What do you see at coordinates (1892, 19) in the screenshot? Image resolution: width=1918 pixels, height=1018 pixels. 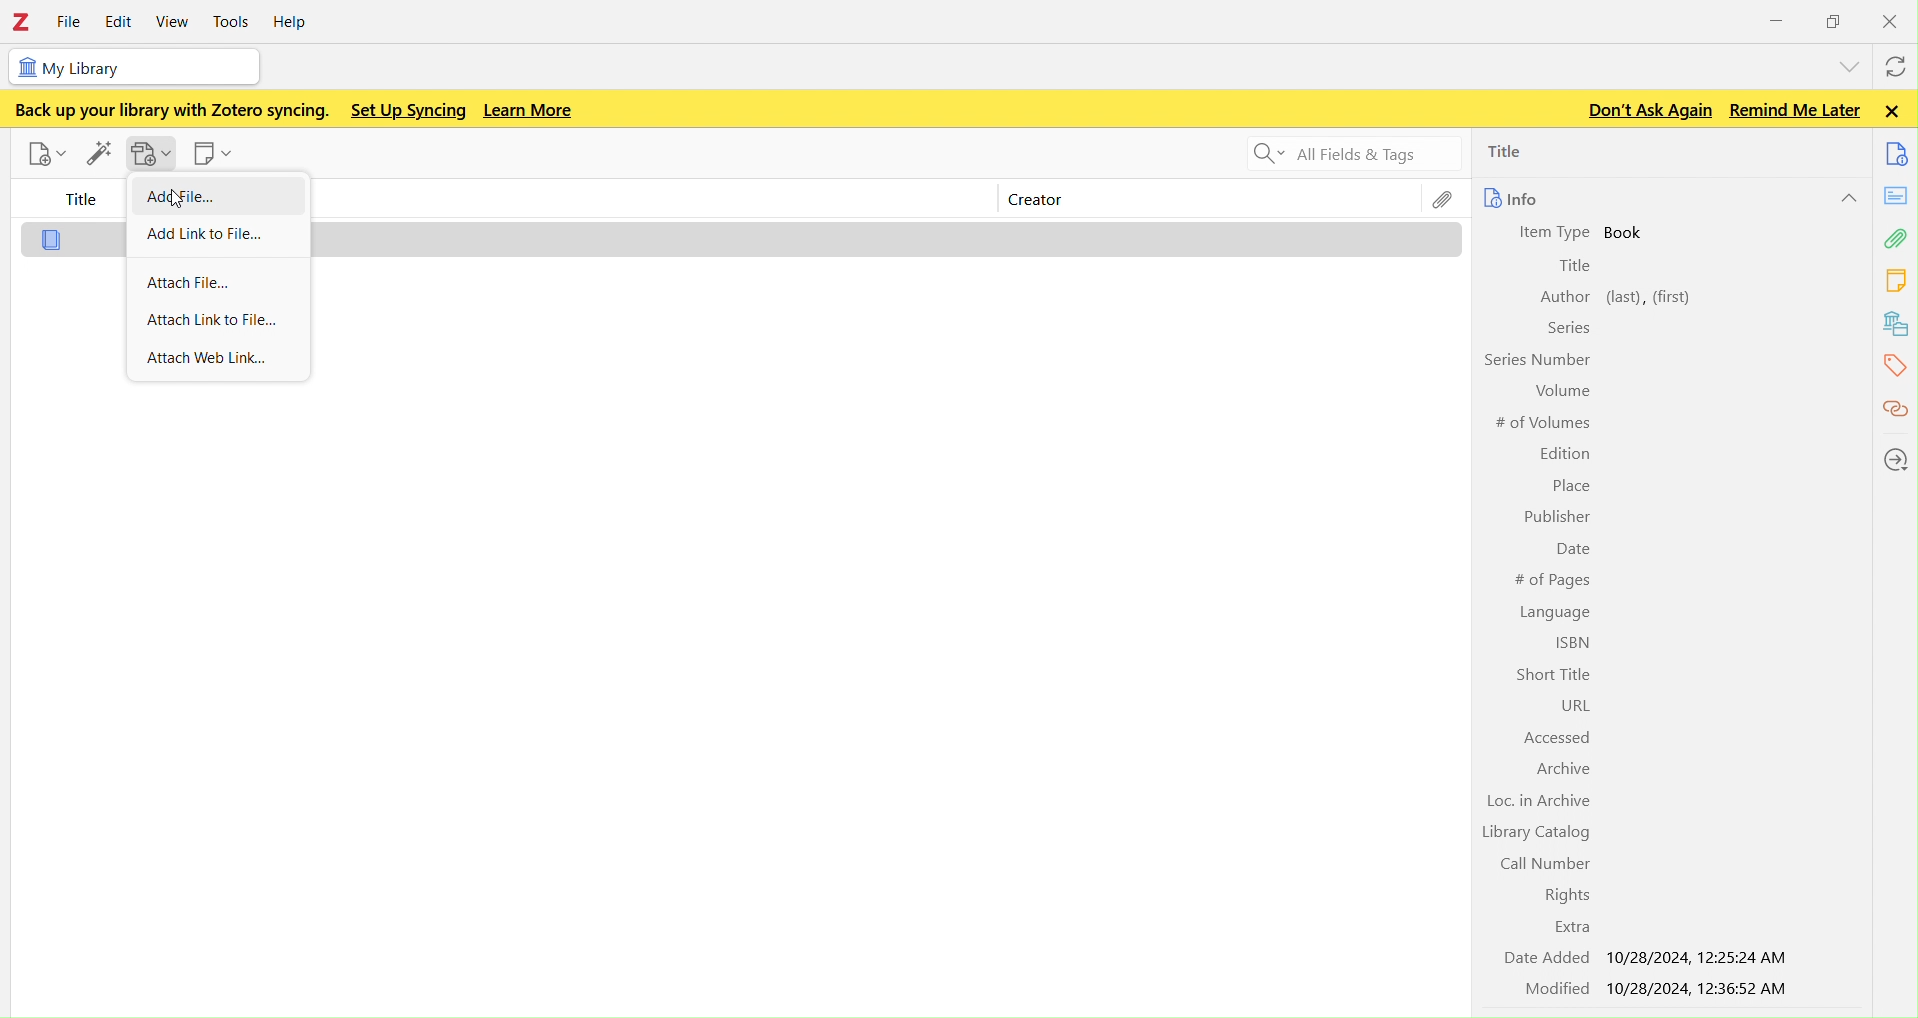 I see `close` at bounding box center [1892, 19].